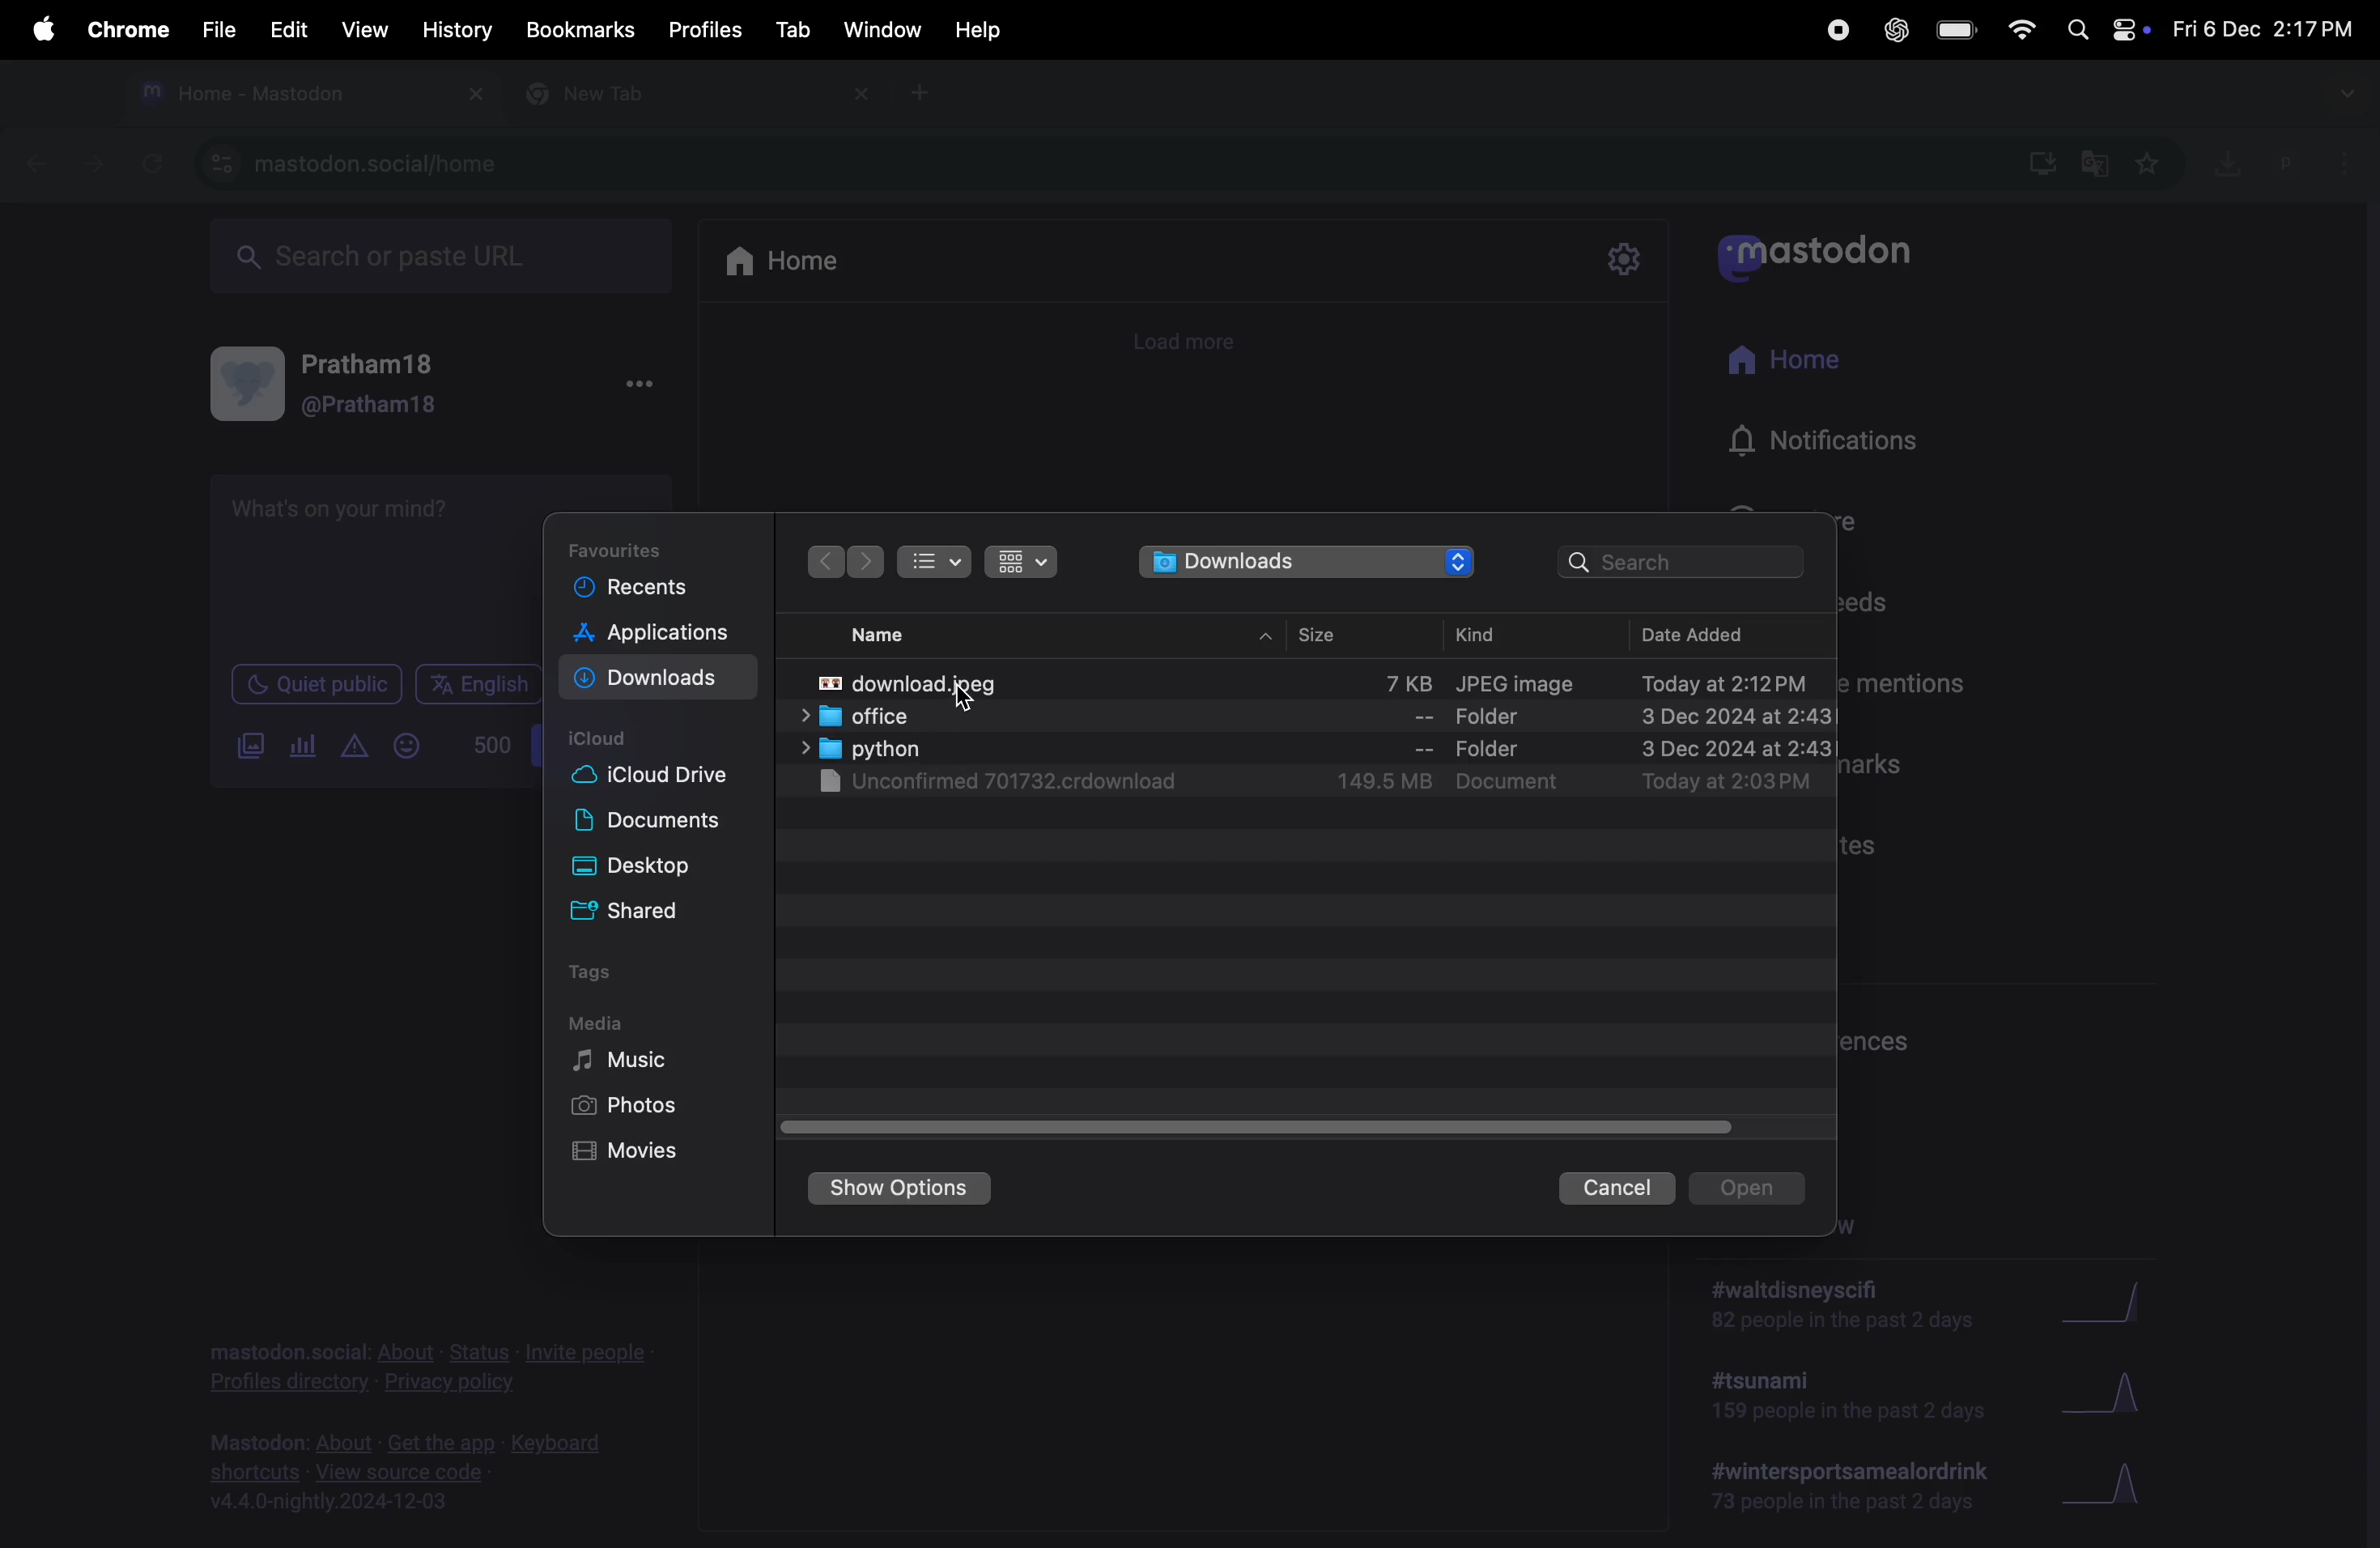 Image resolution: width=2380 pixels, height=1548 pixels. What do you see at coordinates (408, 746) in the screenshot?
I see `Emoji` at bounding box center [408, 746].